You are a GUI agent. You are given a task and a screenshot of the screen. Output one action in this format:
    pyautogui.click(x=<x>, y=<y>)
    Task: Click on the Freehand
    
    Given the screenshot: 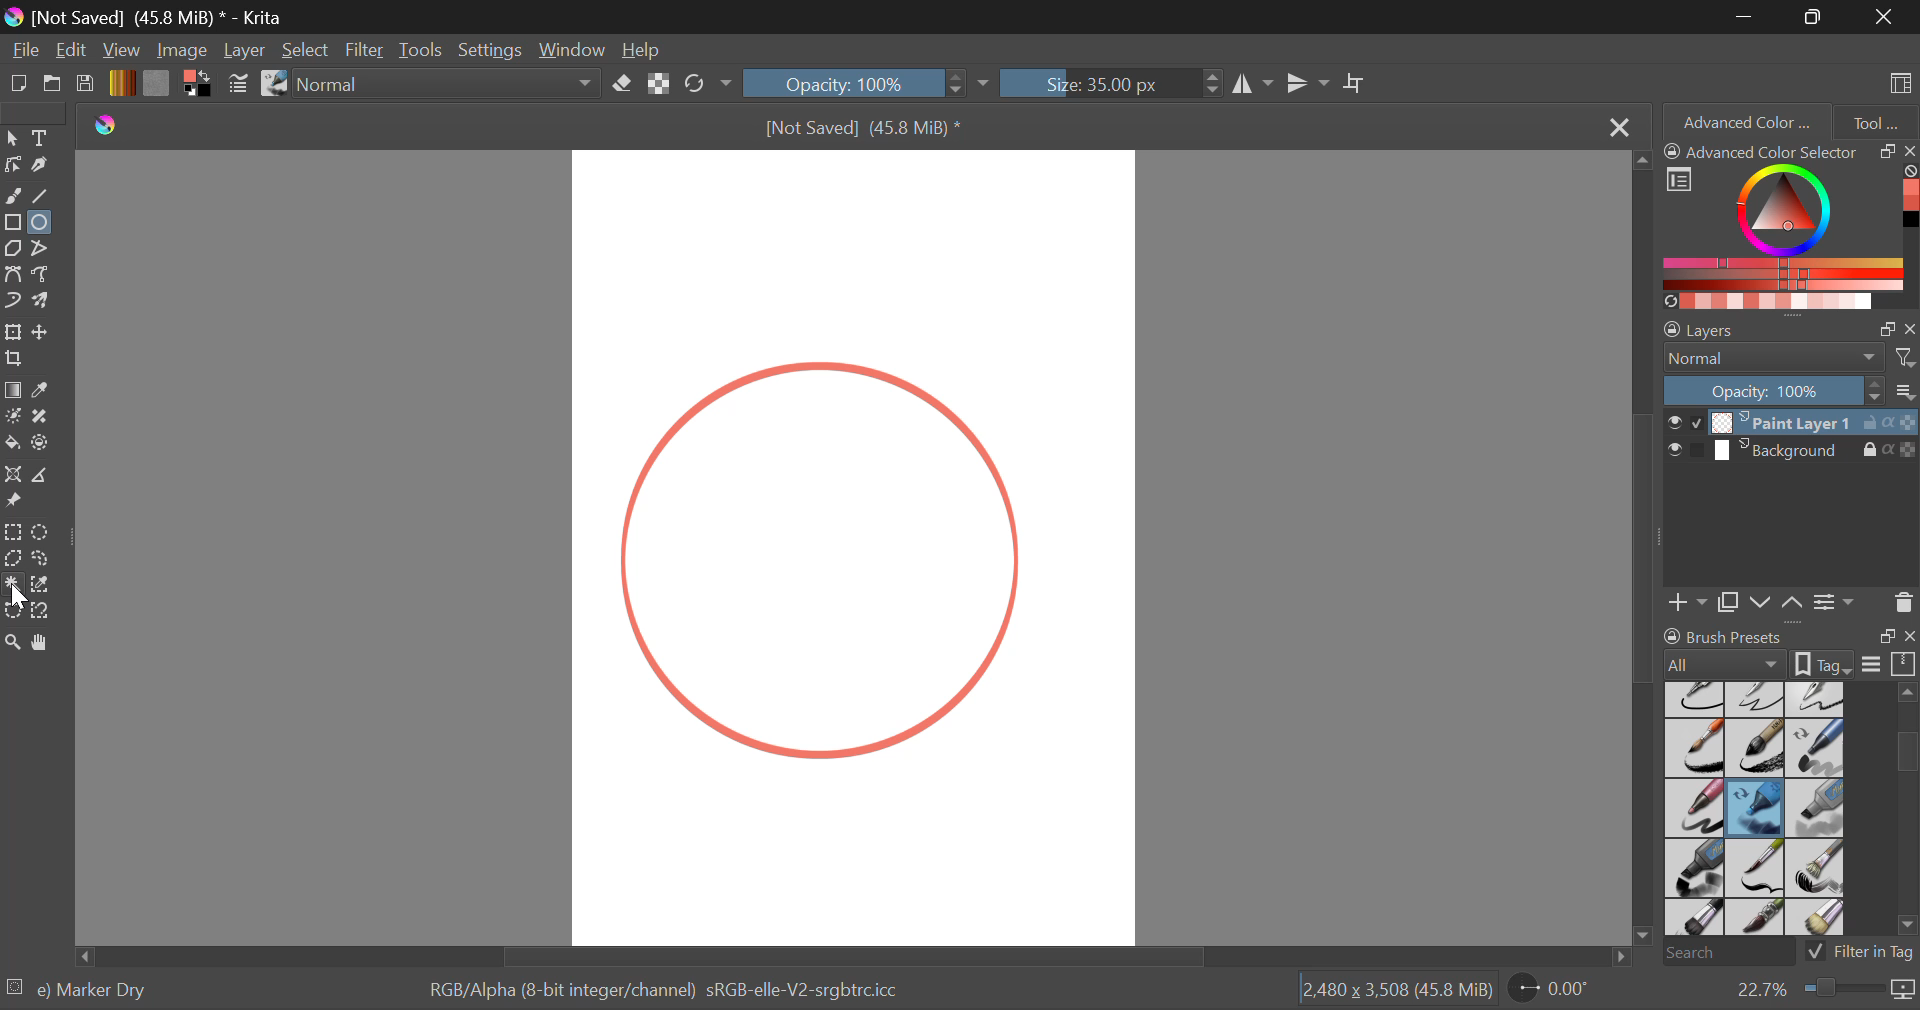 What is the action you would take?
    pyautogui.click(x=14, y=196)
    